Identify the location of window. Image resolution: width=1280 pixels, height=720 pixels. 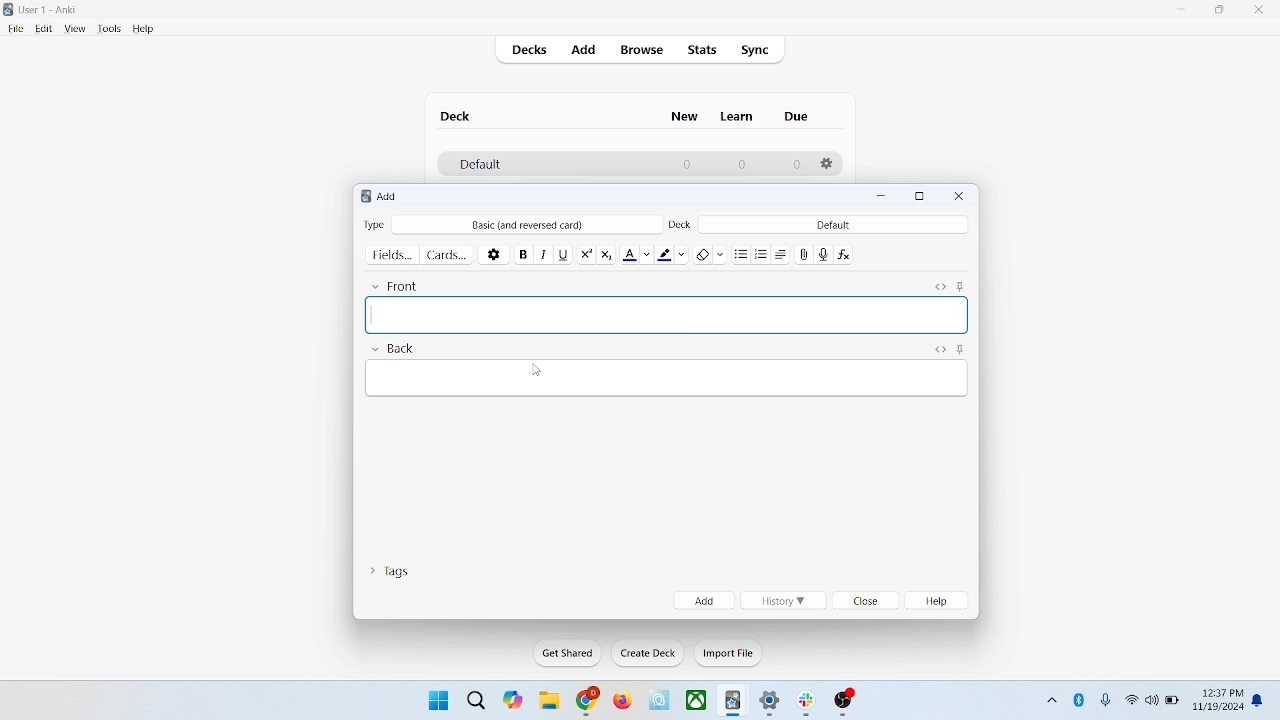
(436, 699).